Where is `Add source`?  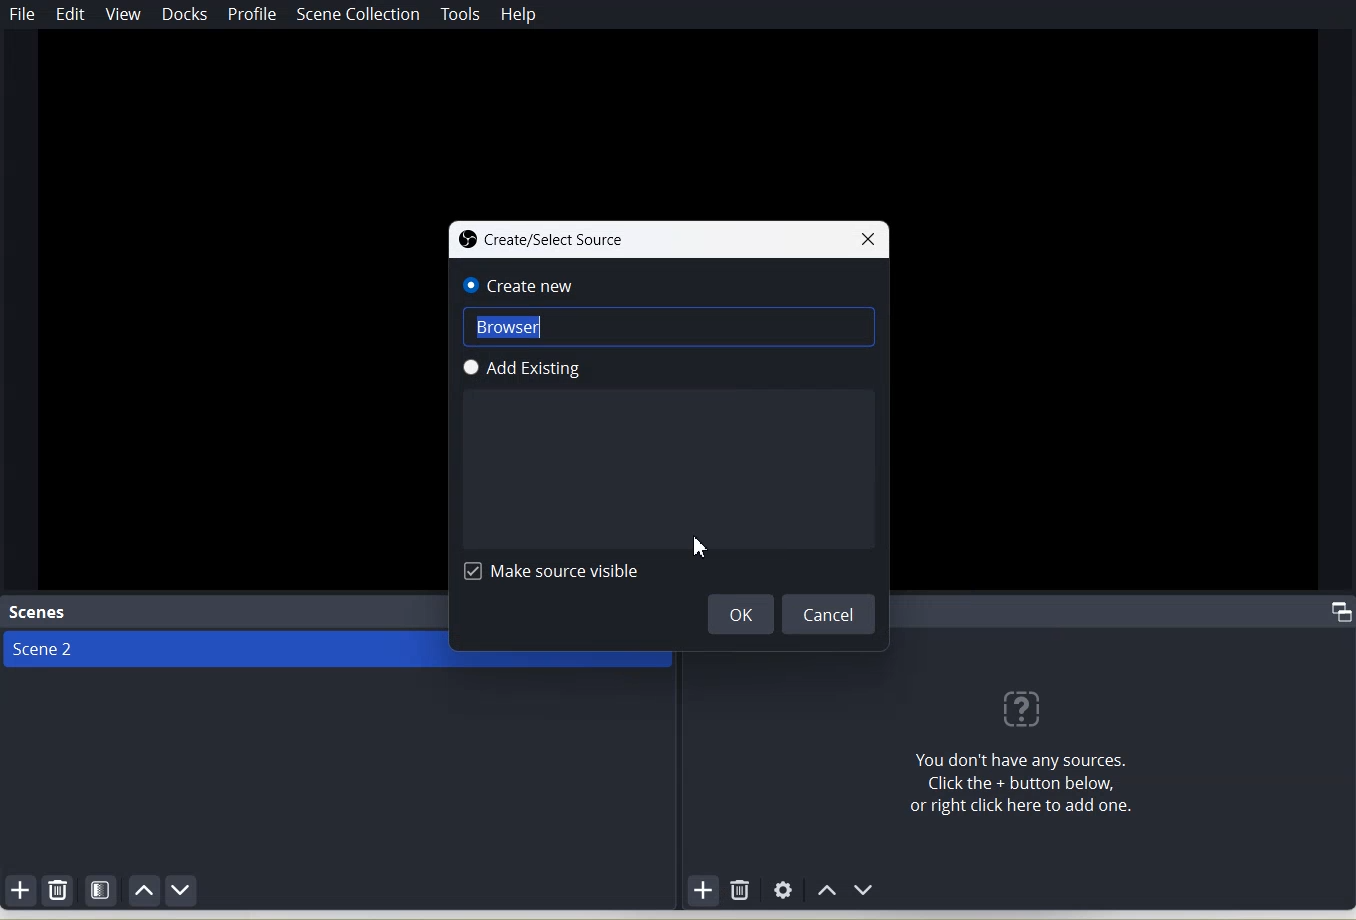 Add source is located at coordinates (704, 891).